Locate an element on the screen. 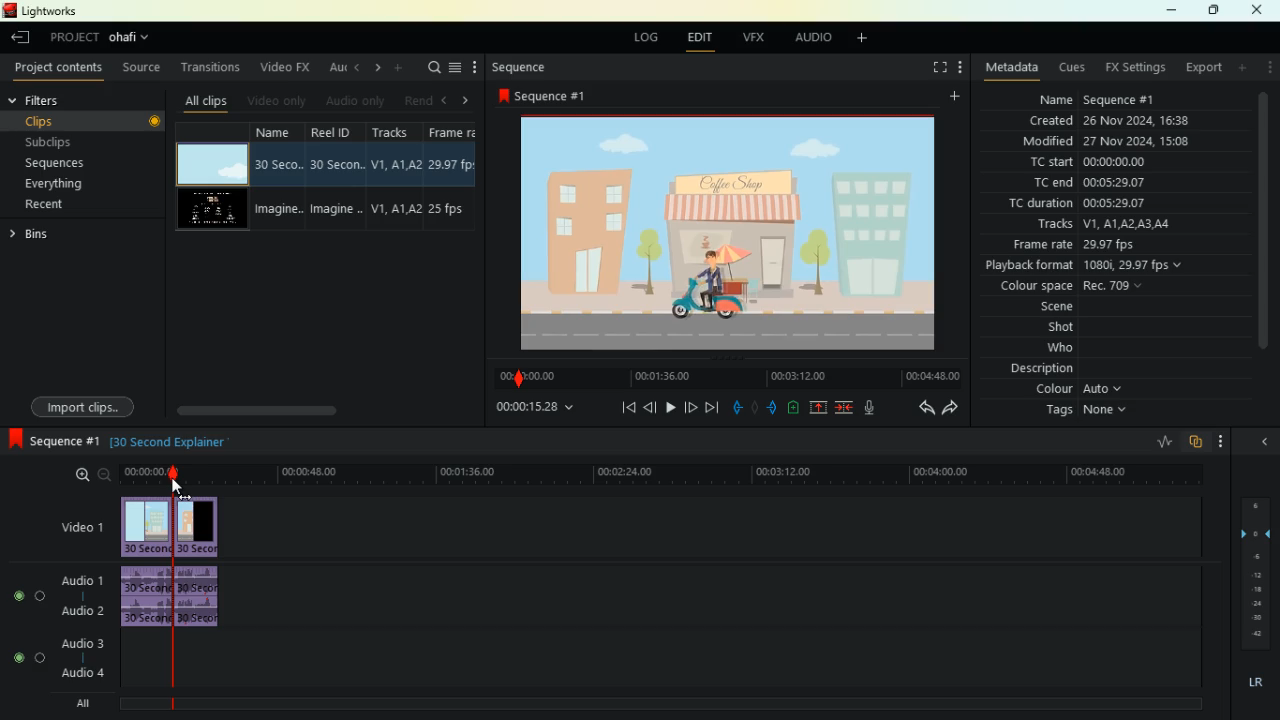 This screenshot has width=1280, height=720. add is located at coordinates (952, 98).